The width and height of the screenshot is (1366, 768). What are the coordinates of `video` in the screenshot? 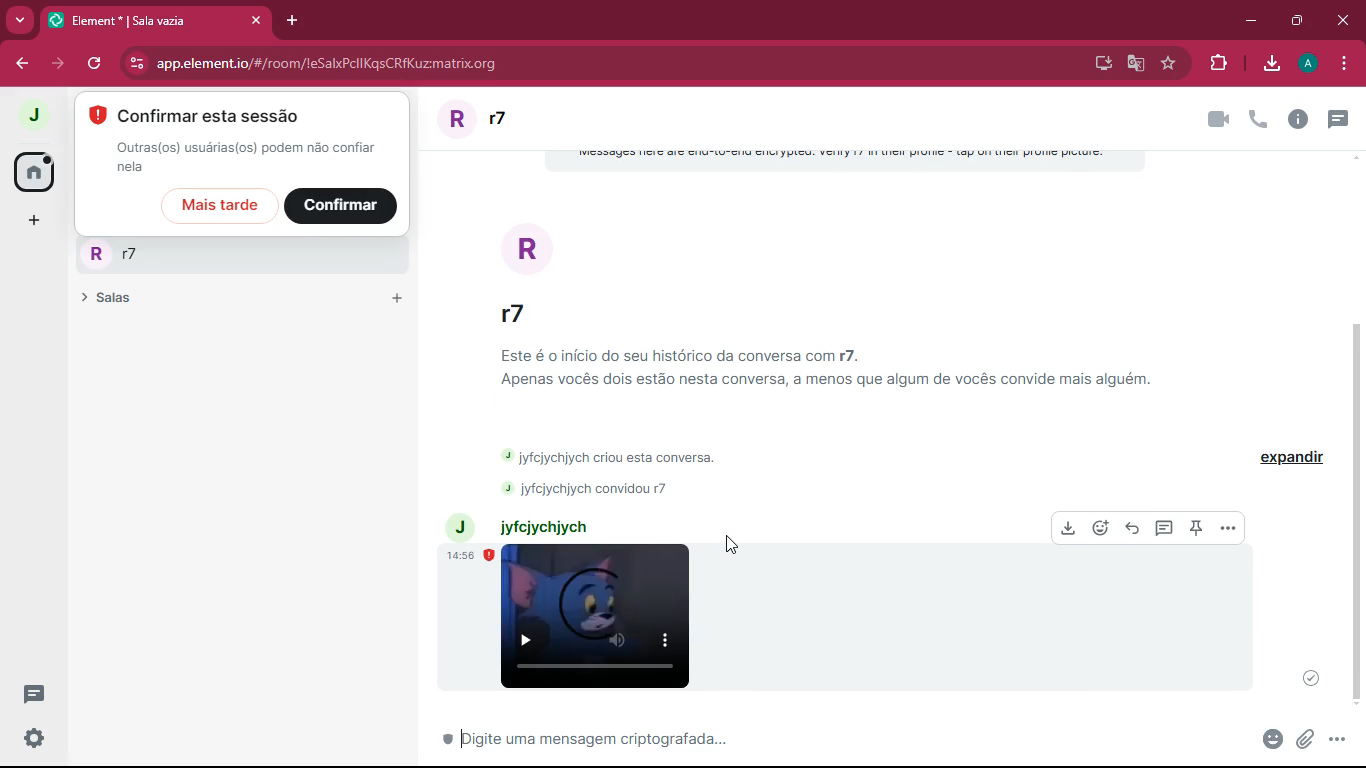 It's located at (604, 620).